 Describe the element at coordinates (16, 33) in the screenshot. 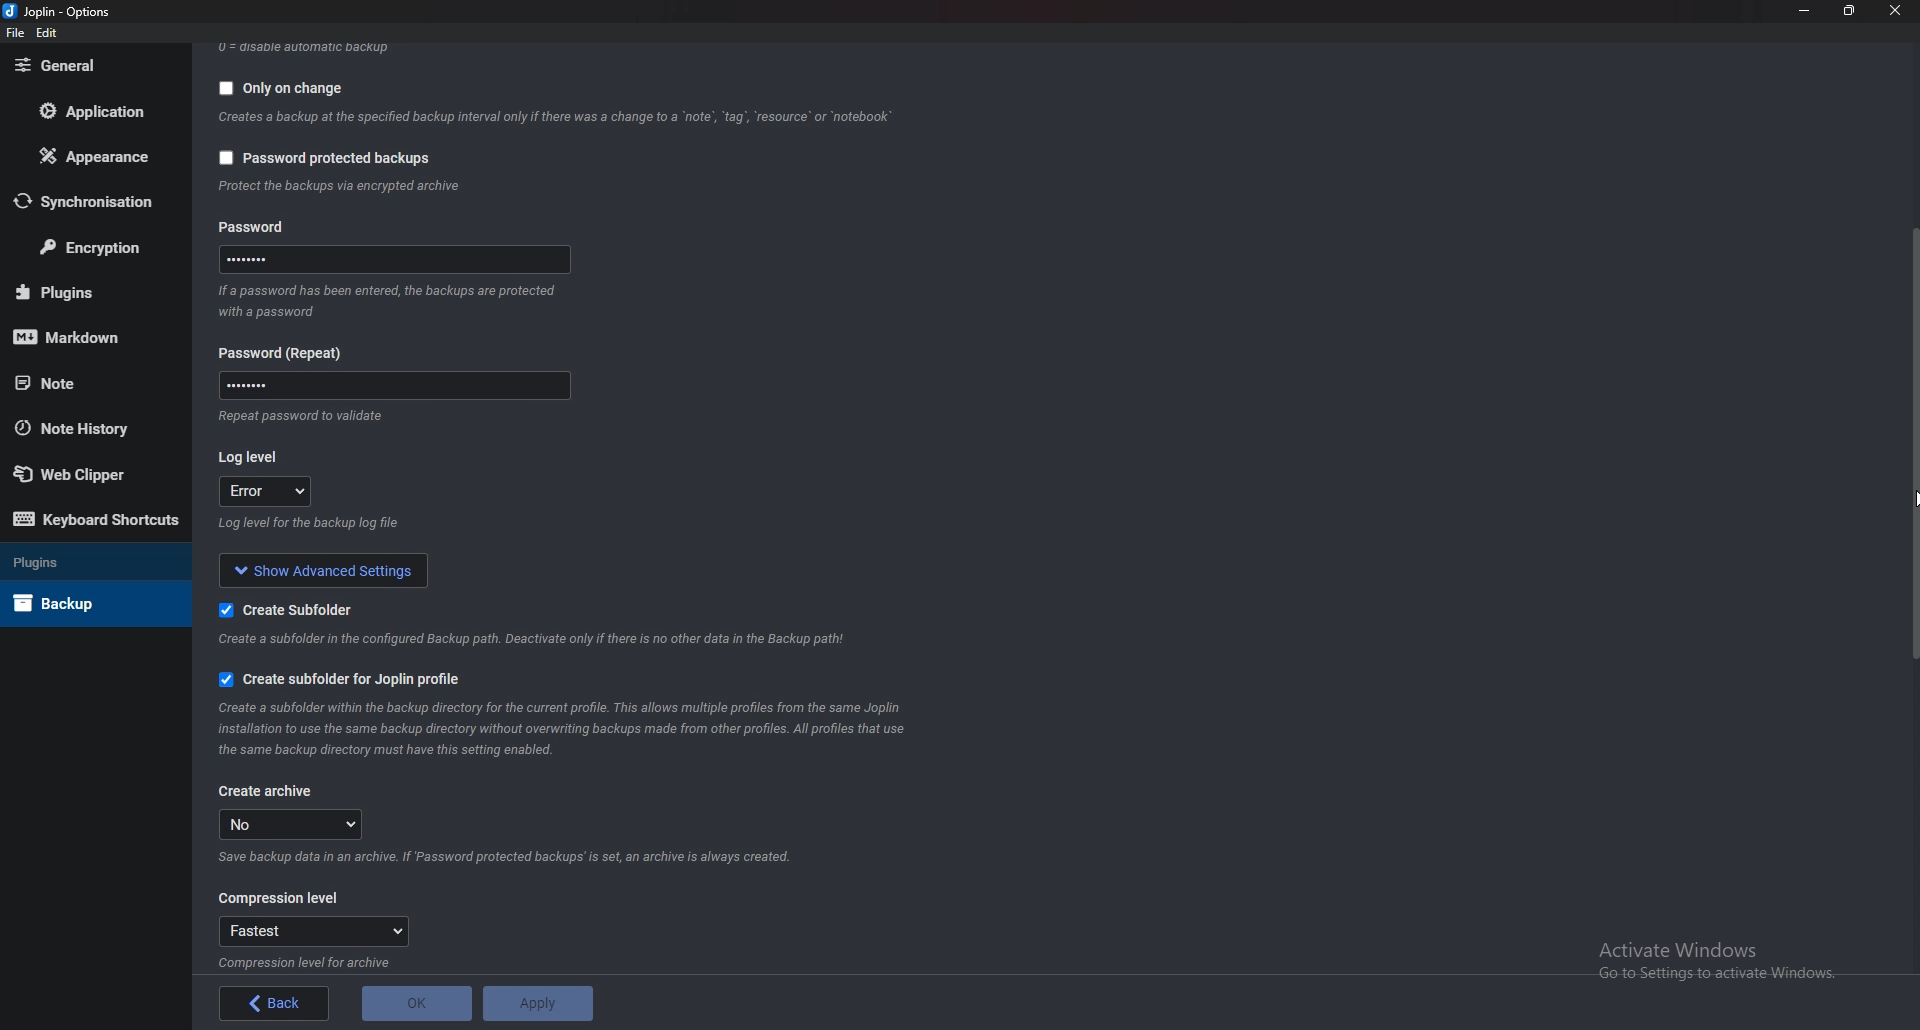

I see `file` at that location.